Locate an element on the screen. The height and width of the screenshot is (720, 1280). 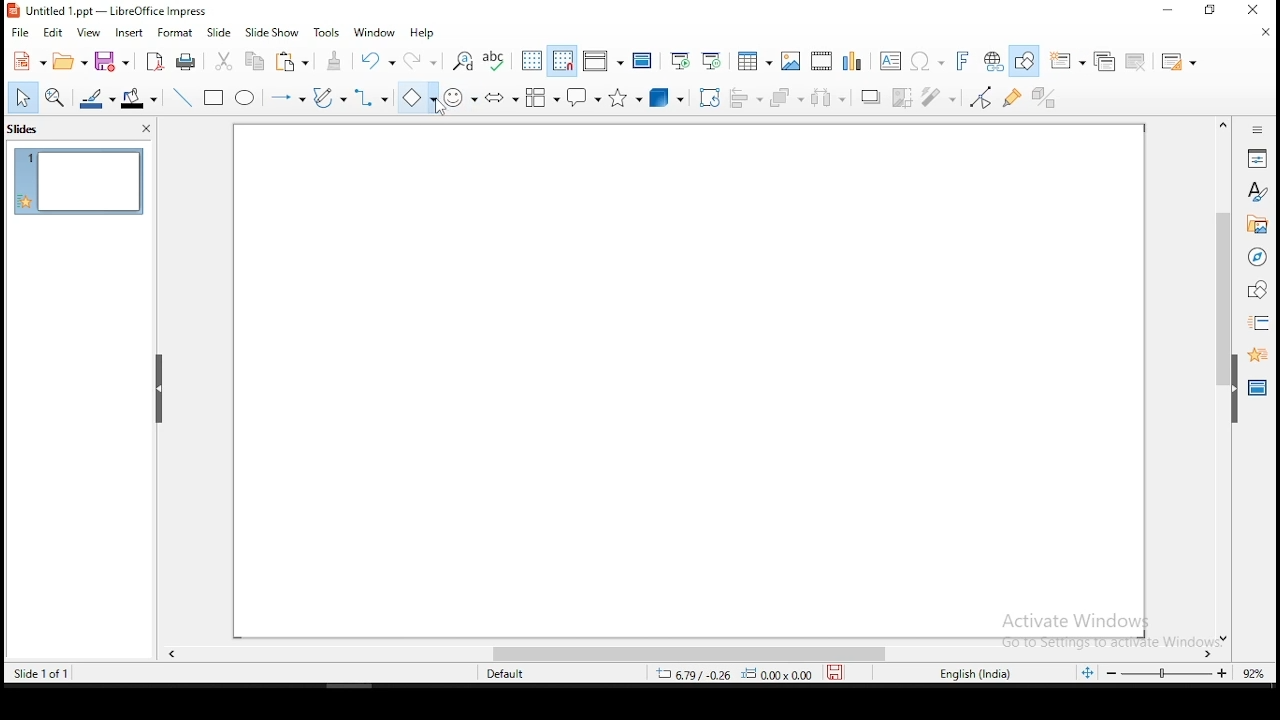
insert is located at coordinates (131, 32).